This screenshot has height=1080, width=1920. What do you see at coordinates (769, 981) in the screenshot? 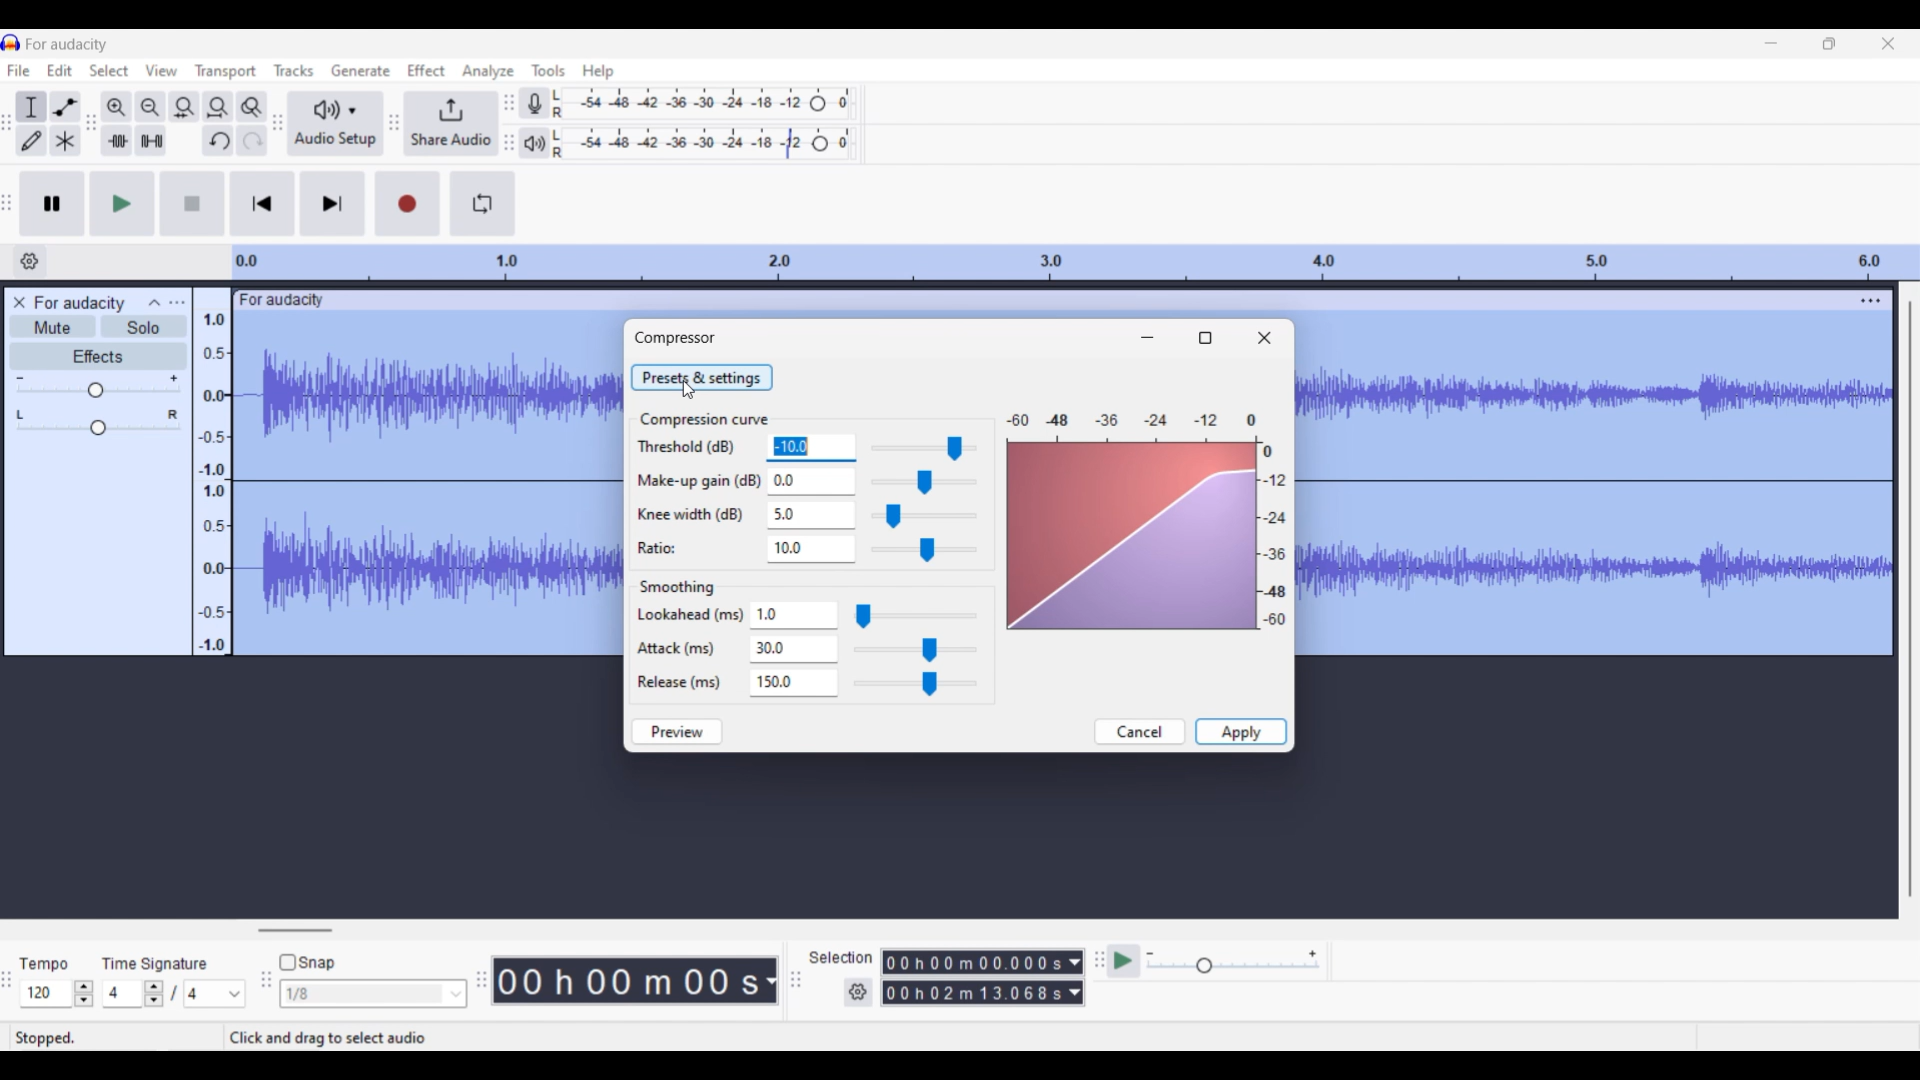
I see `Duration measurement` at bounding box center [769, 981].